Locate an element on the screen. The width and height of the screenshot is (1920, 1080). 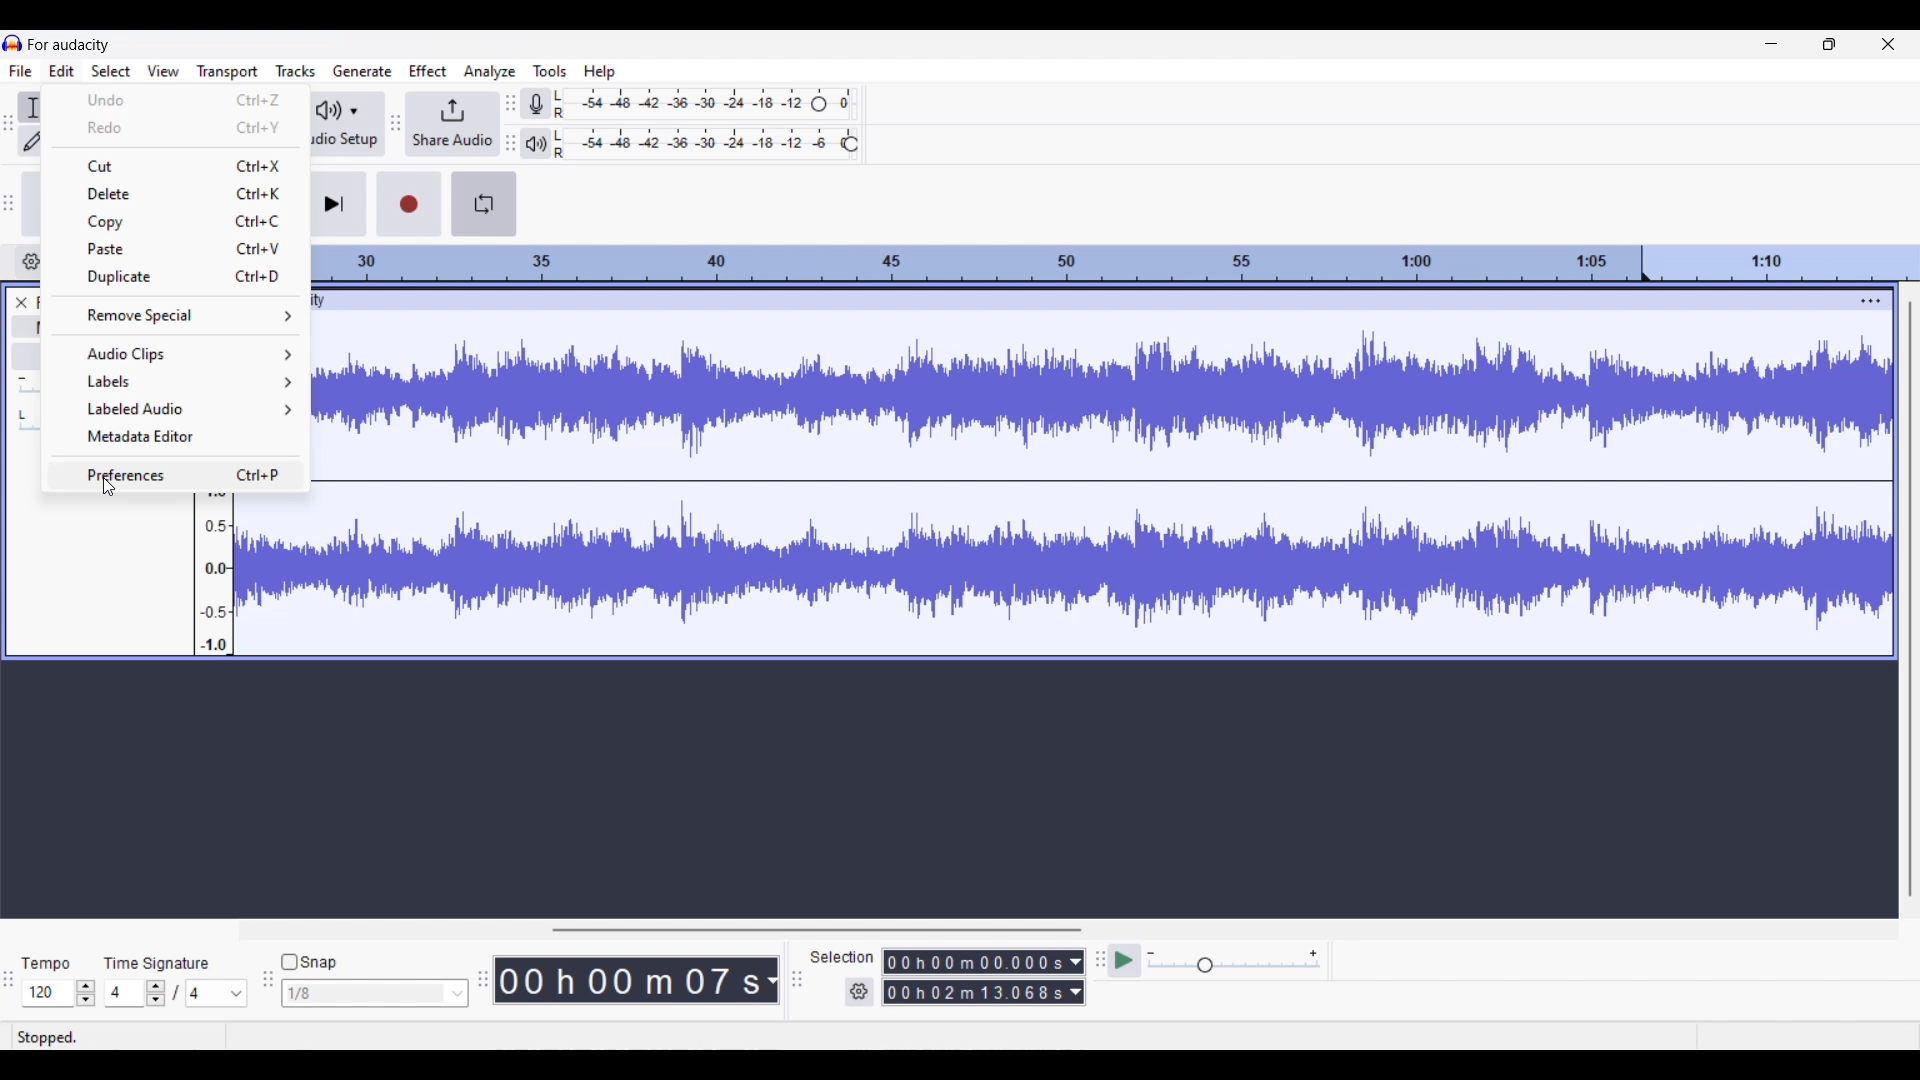
Current track is located at coordinates (1086, 473).